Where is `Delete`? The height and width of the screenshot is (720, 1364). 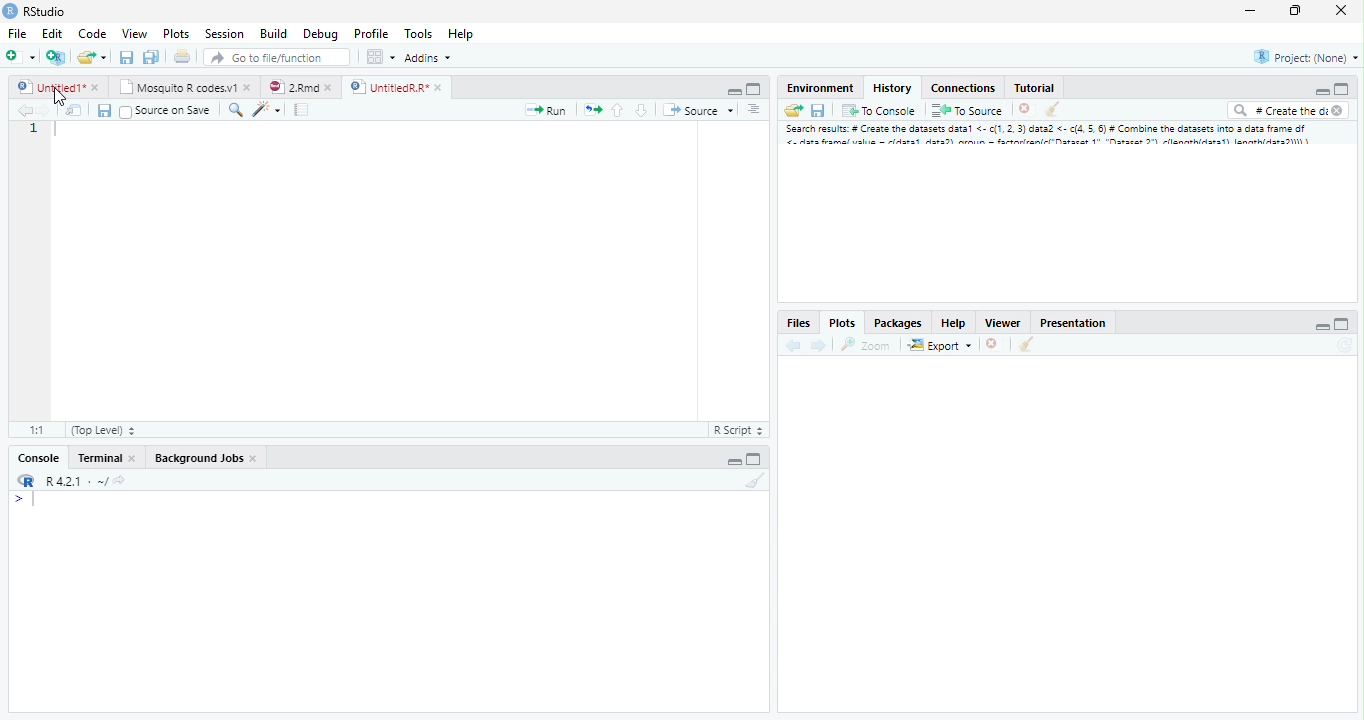 Delete is located at coordinates (1025, 109).